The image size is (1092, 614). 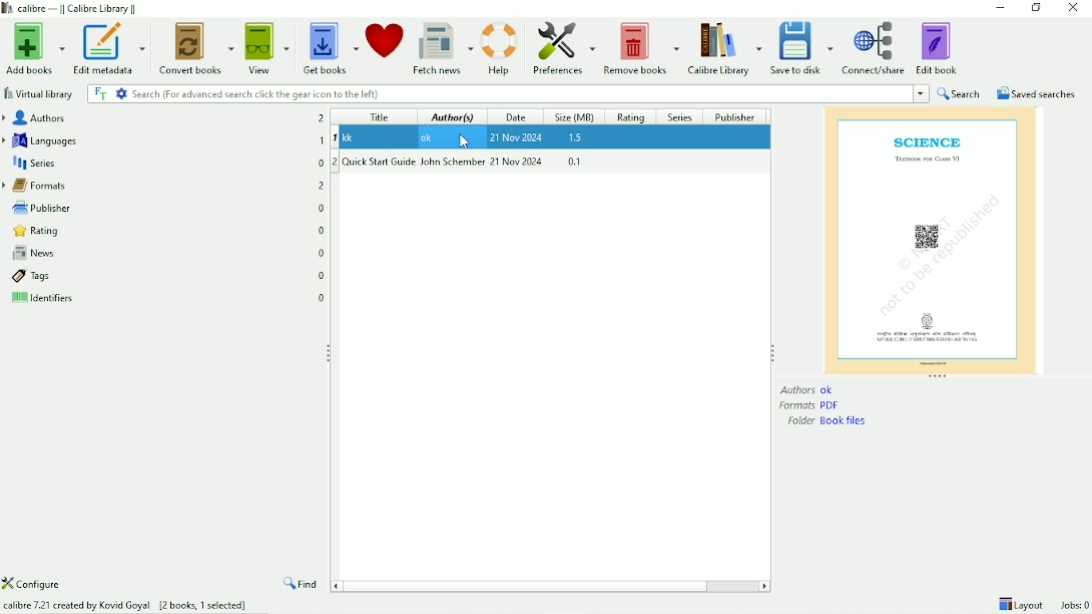 What do you see at coordinates (801, 49) in the screenshot?
I see `Save to disk` at bounding box center [801, 49].